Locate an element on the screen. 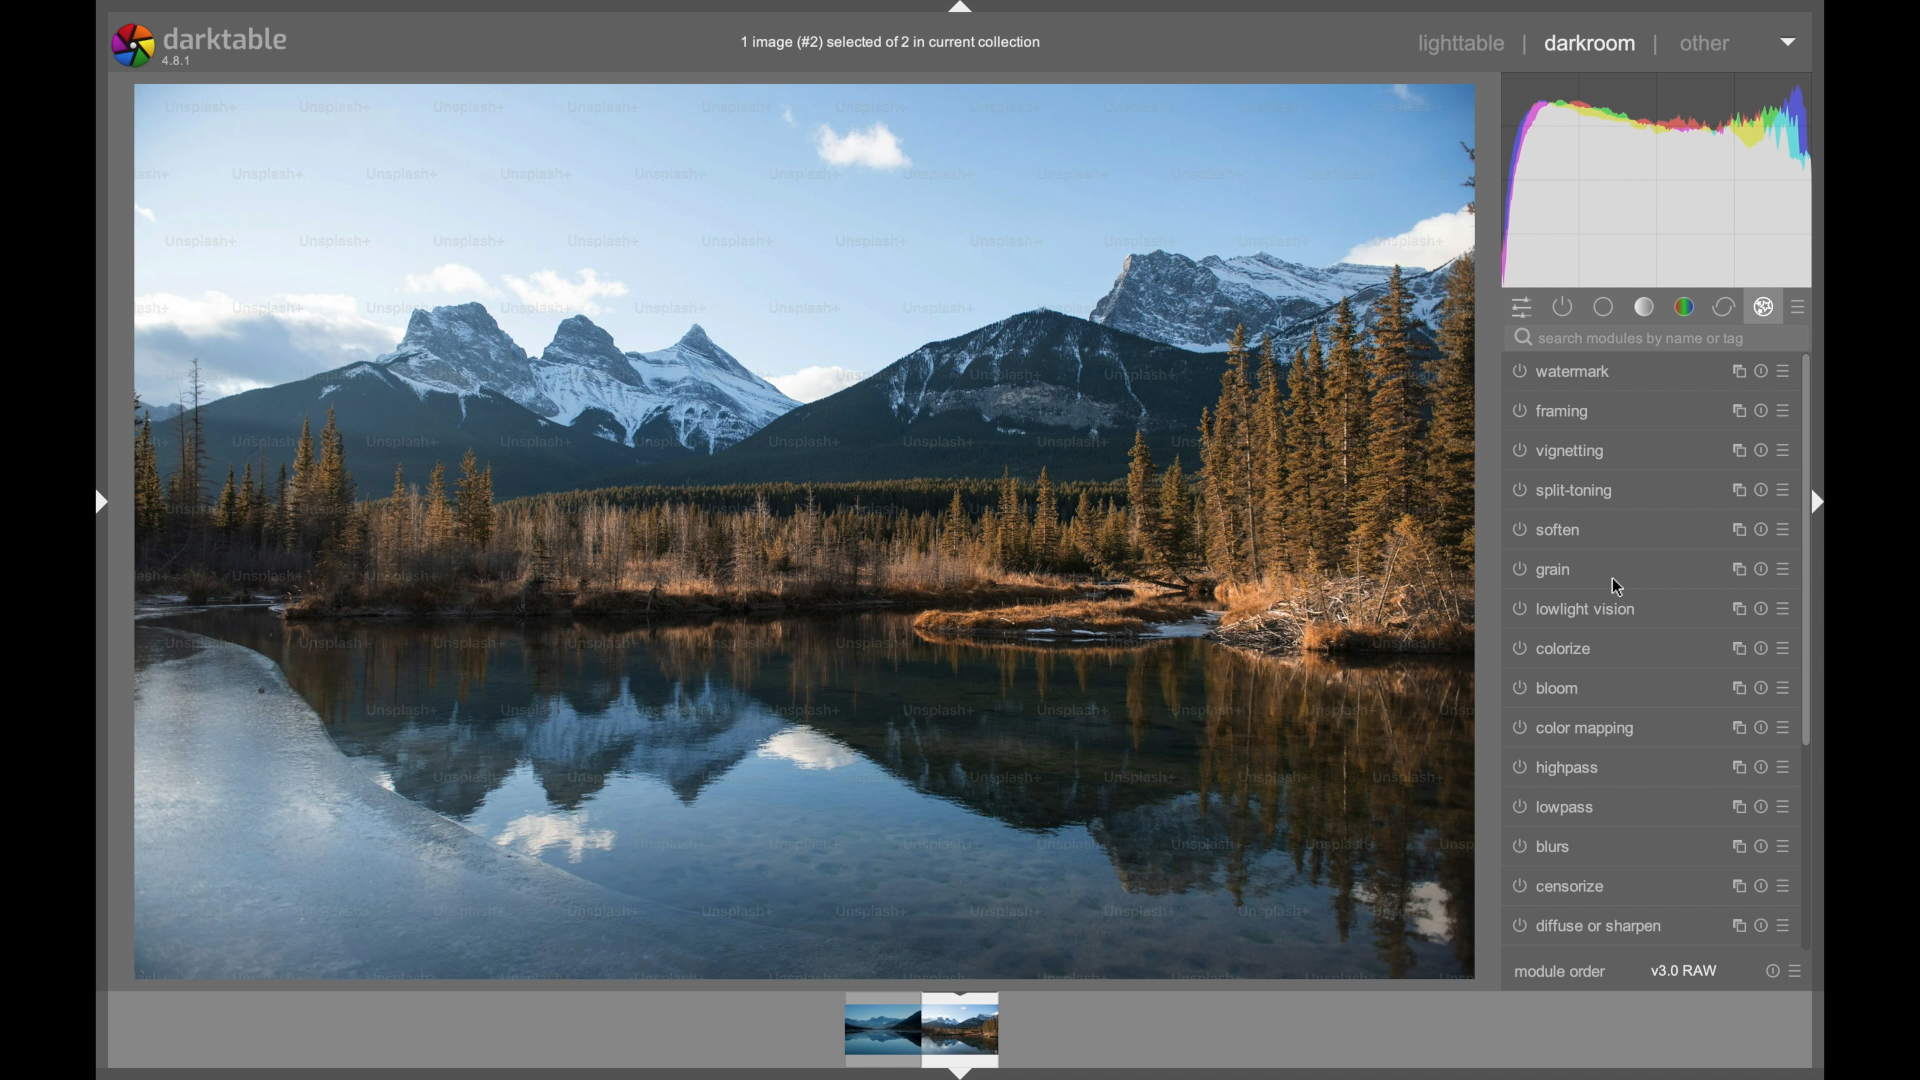 The height and width of the screenshot is (1080, 1920). presets is located at coordinates (1790, 806).